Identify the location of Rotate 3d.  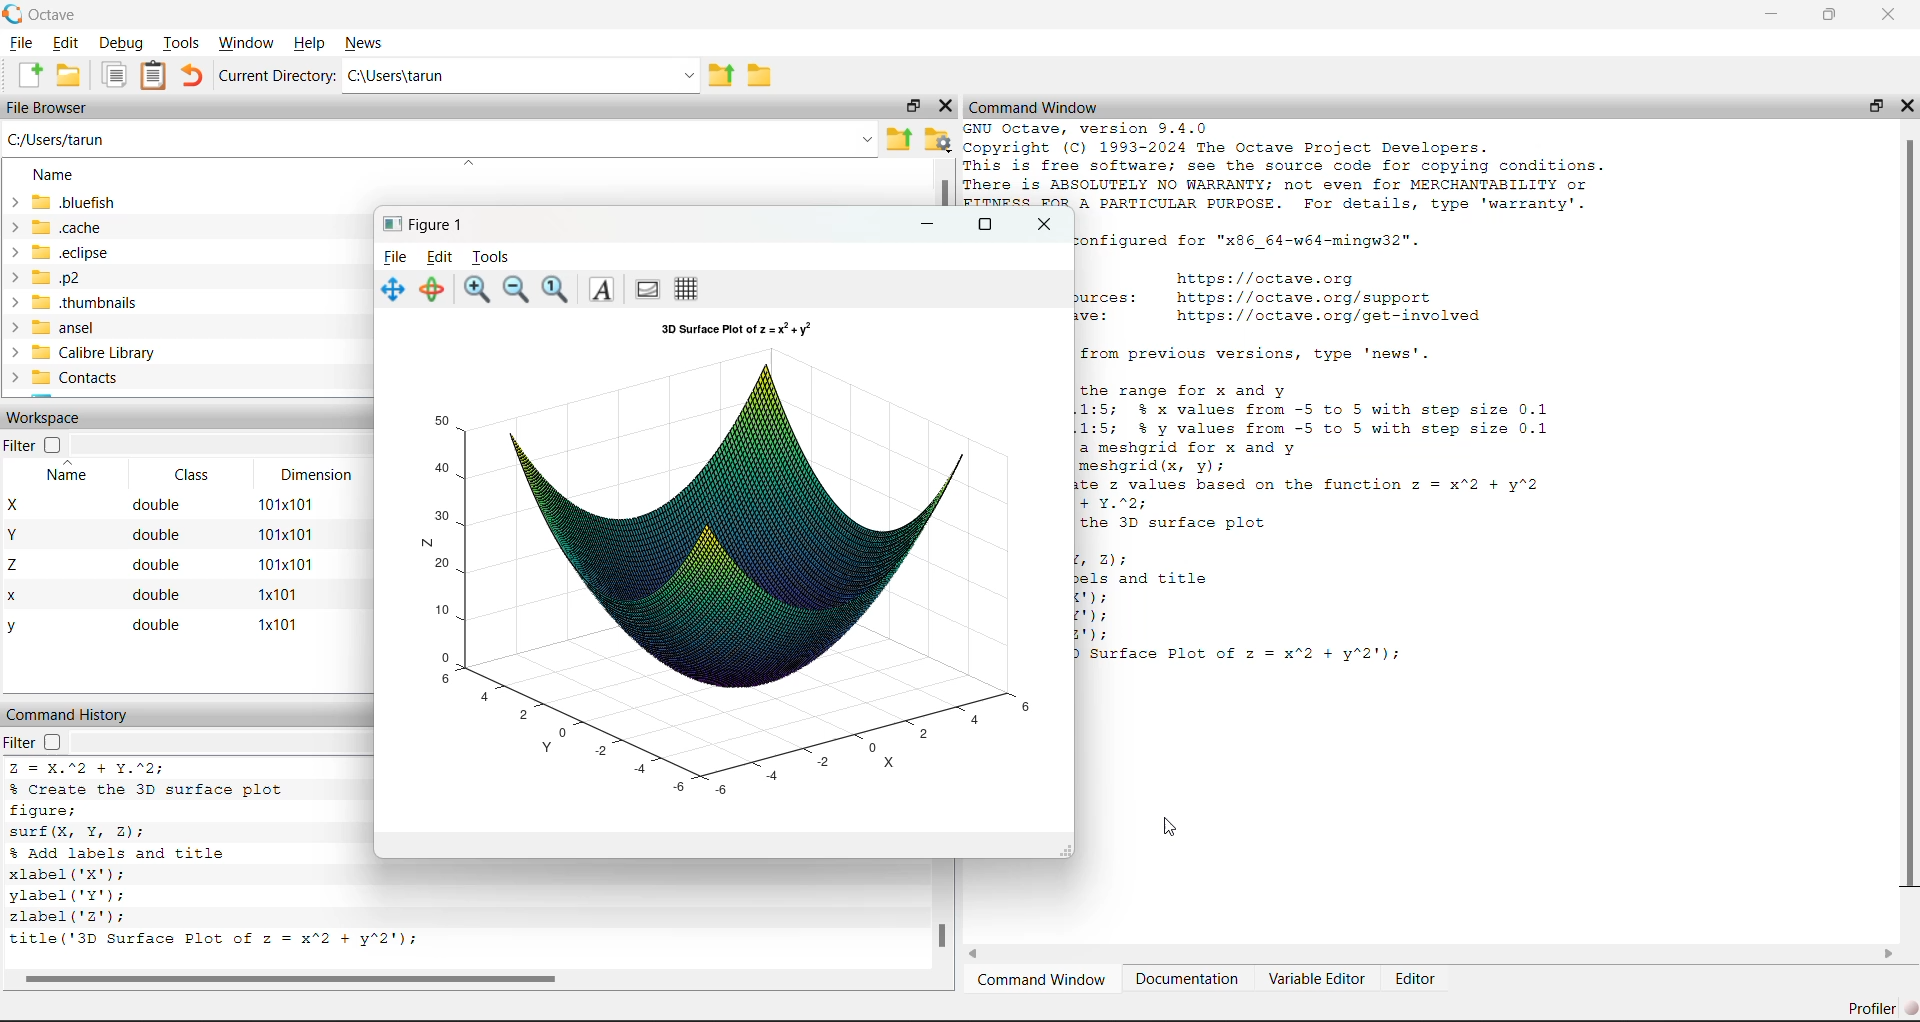
(435, 290).